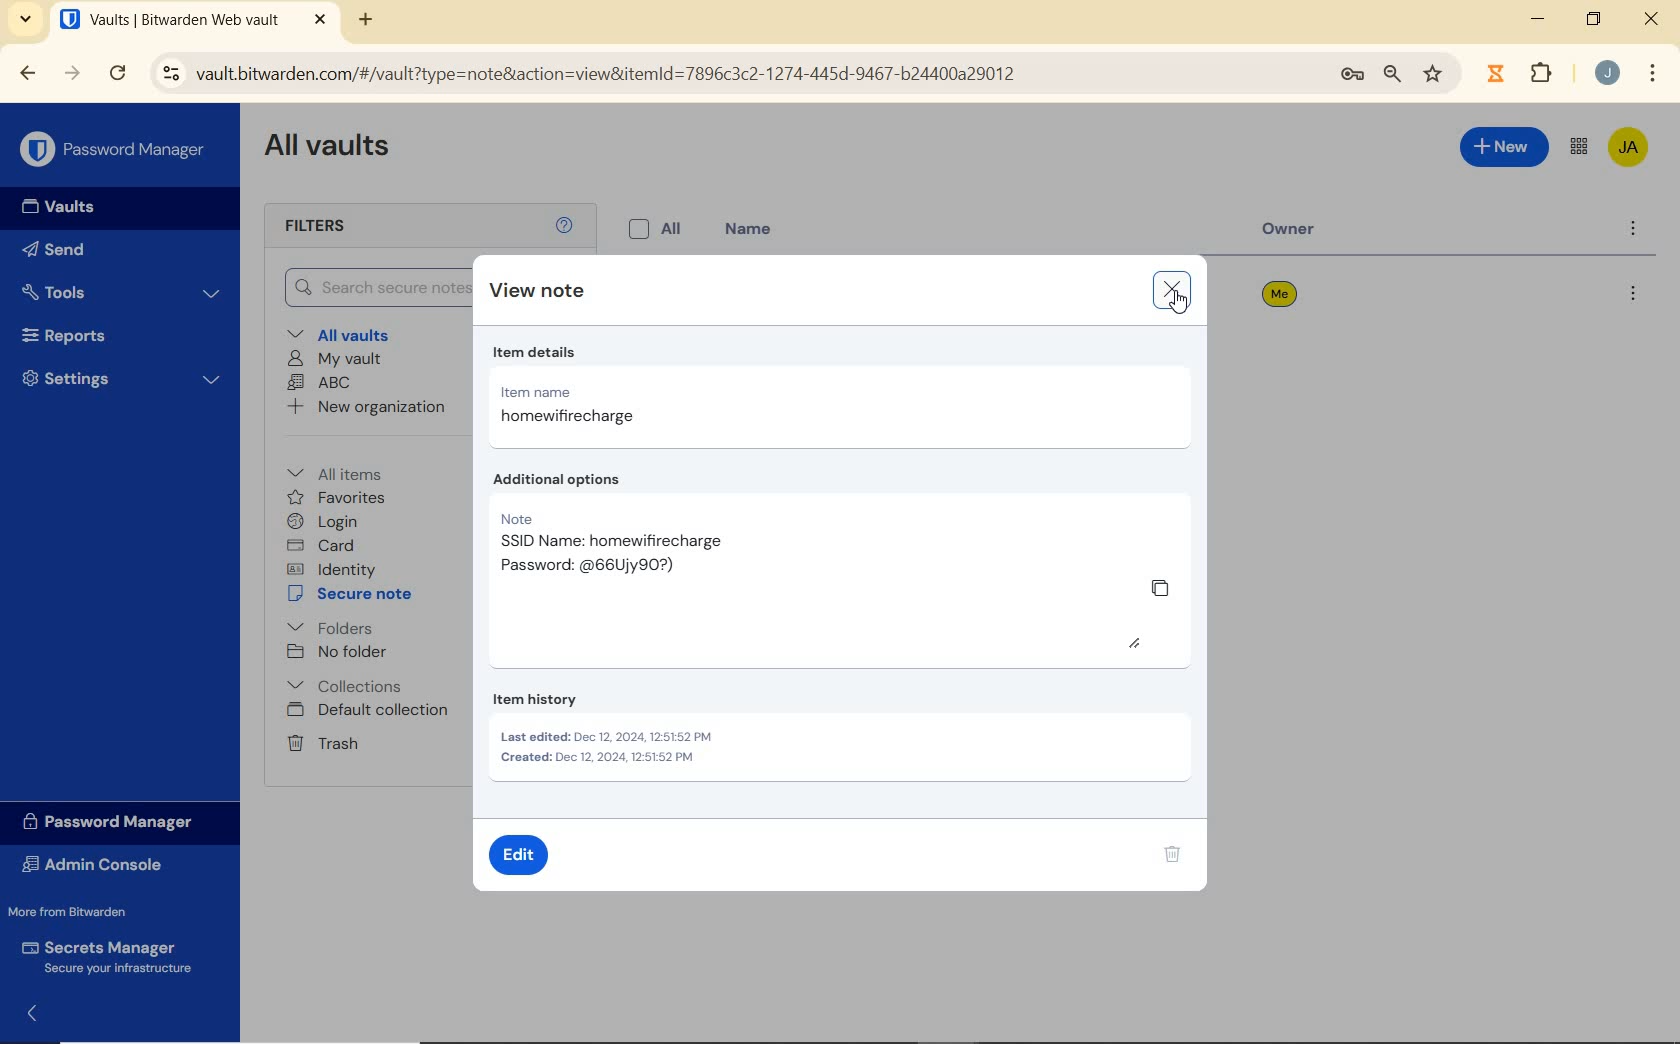  I want to click on copy, so click(1159, 588).